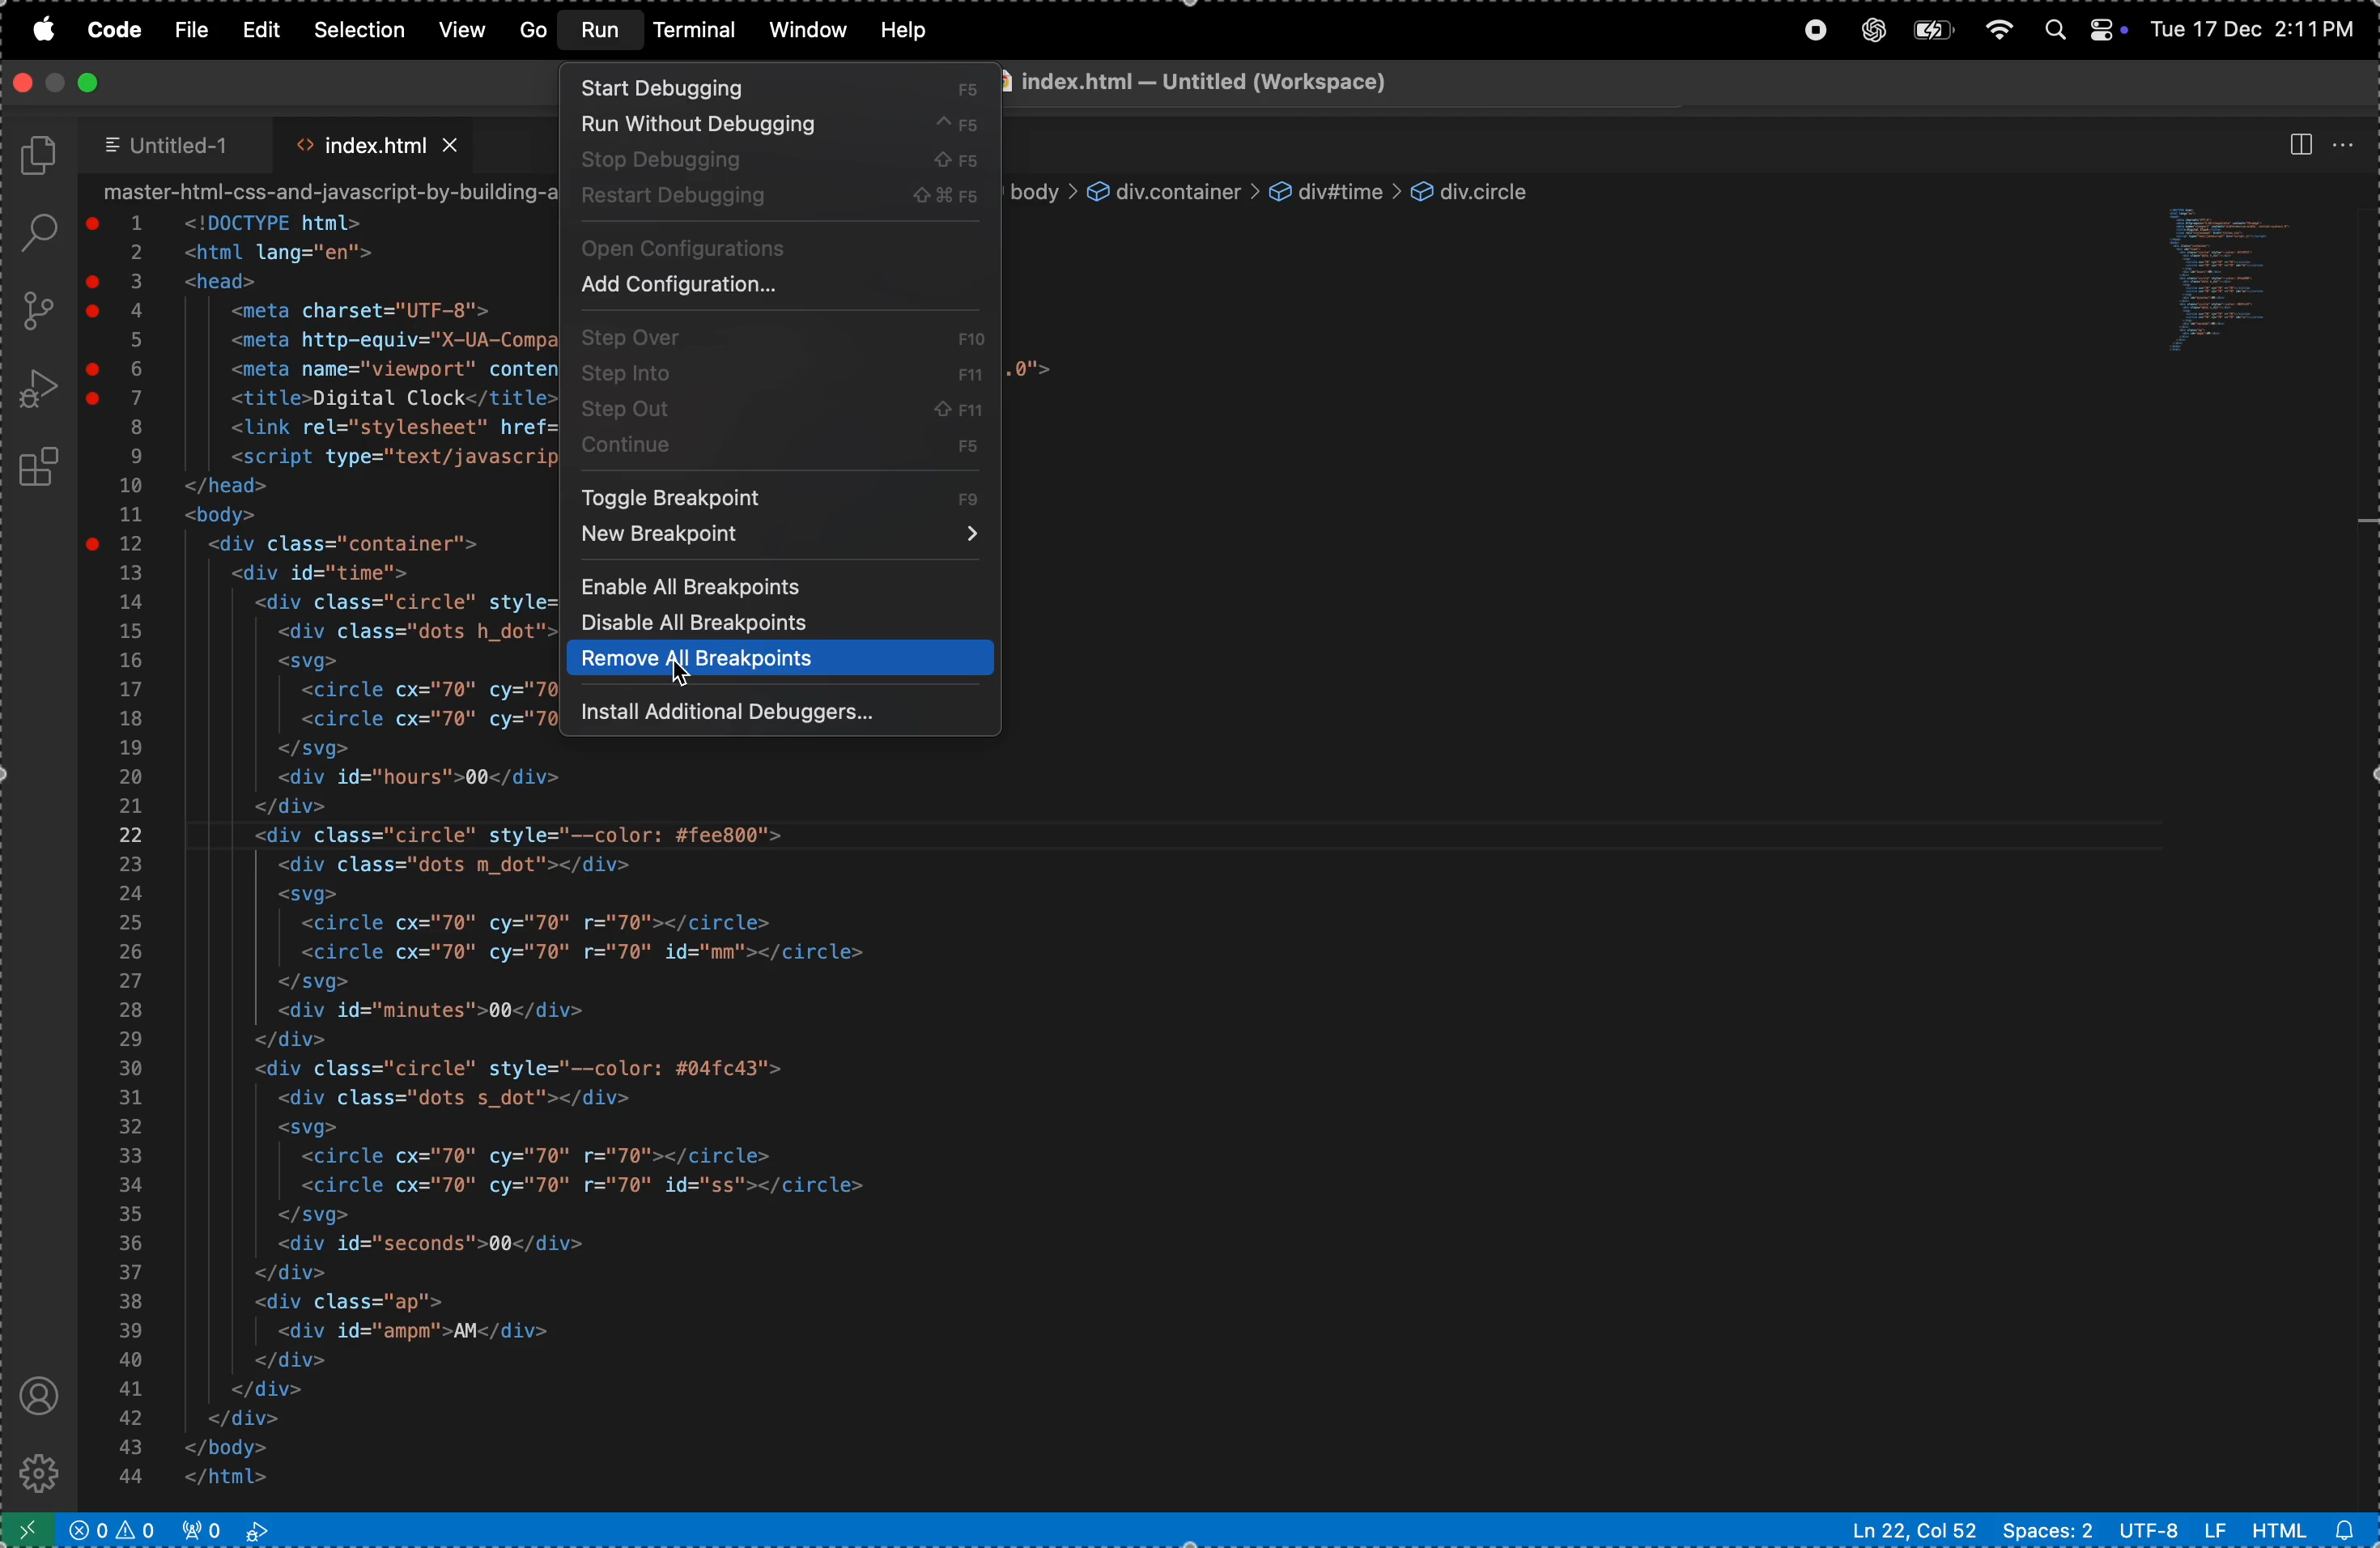  What do you see at coordinates (684, 673) in the screenshot?
I see `cursor` at bounding box center [684, 673].